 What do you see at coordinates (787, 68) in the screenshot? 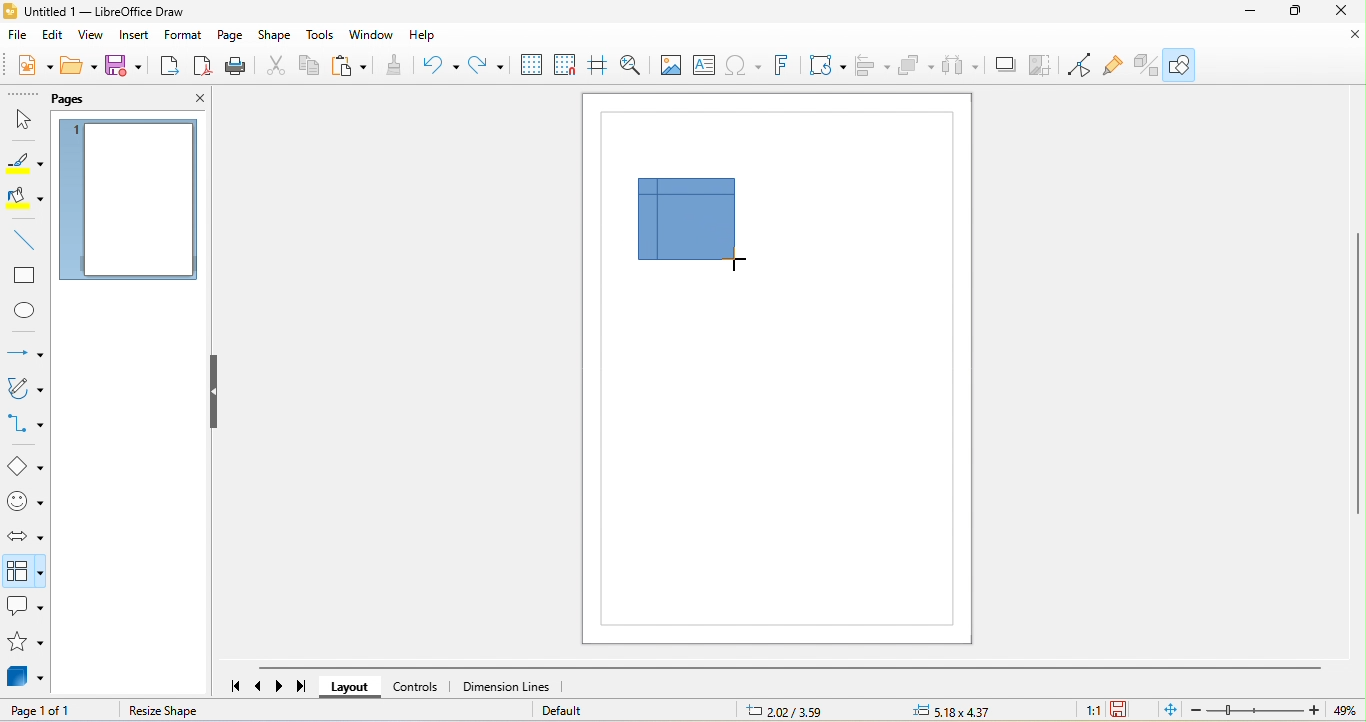
I see `font work text` at bounding box center [787, 68].